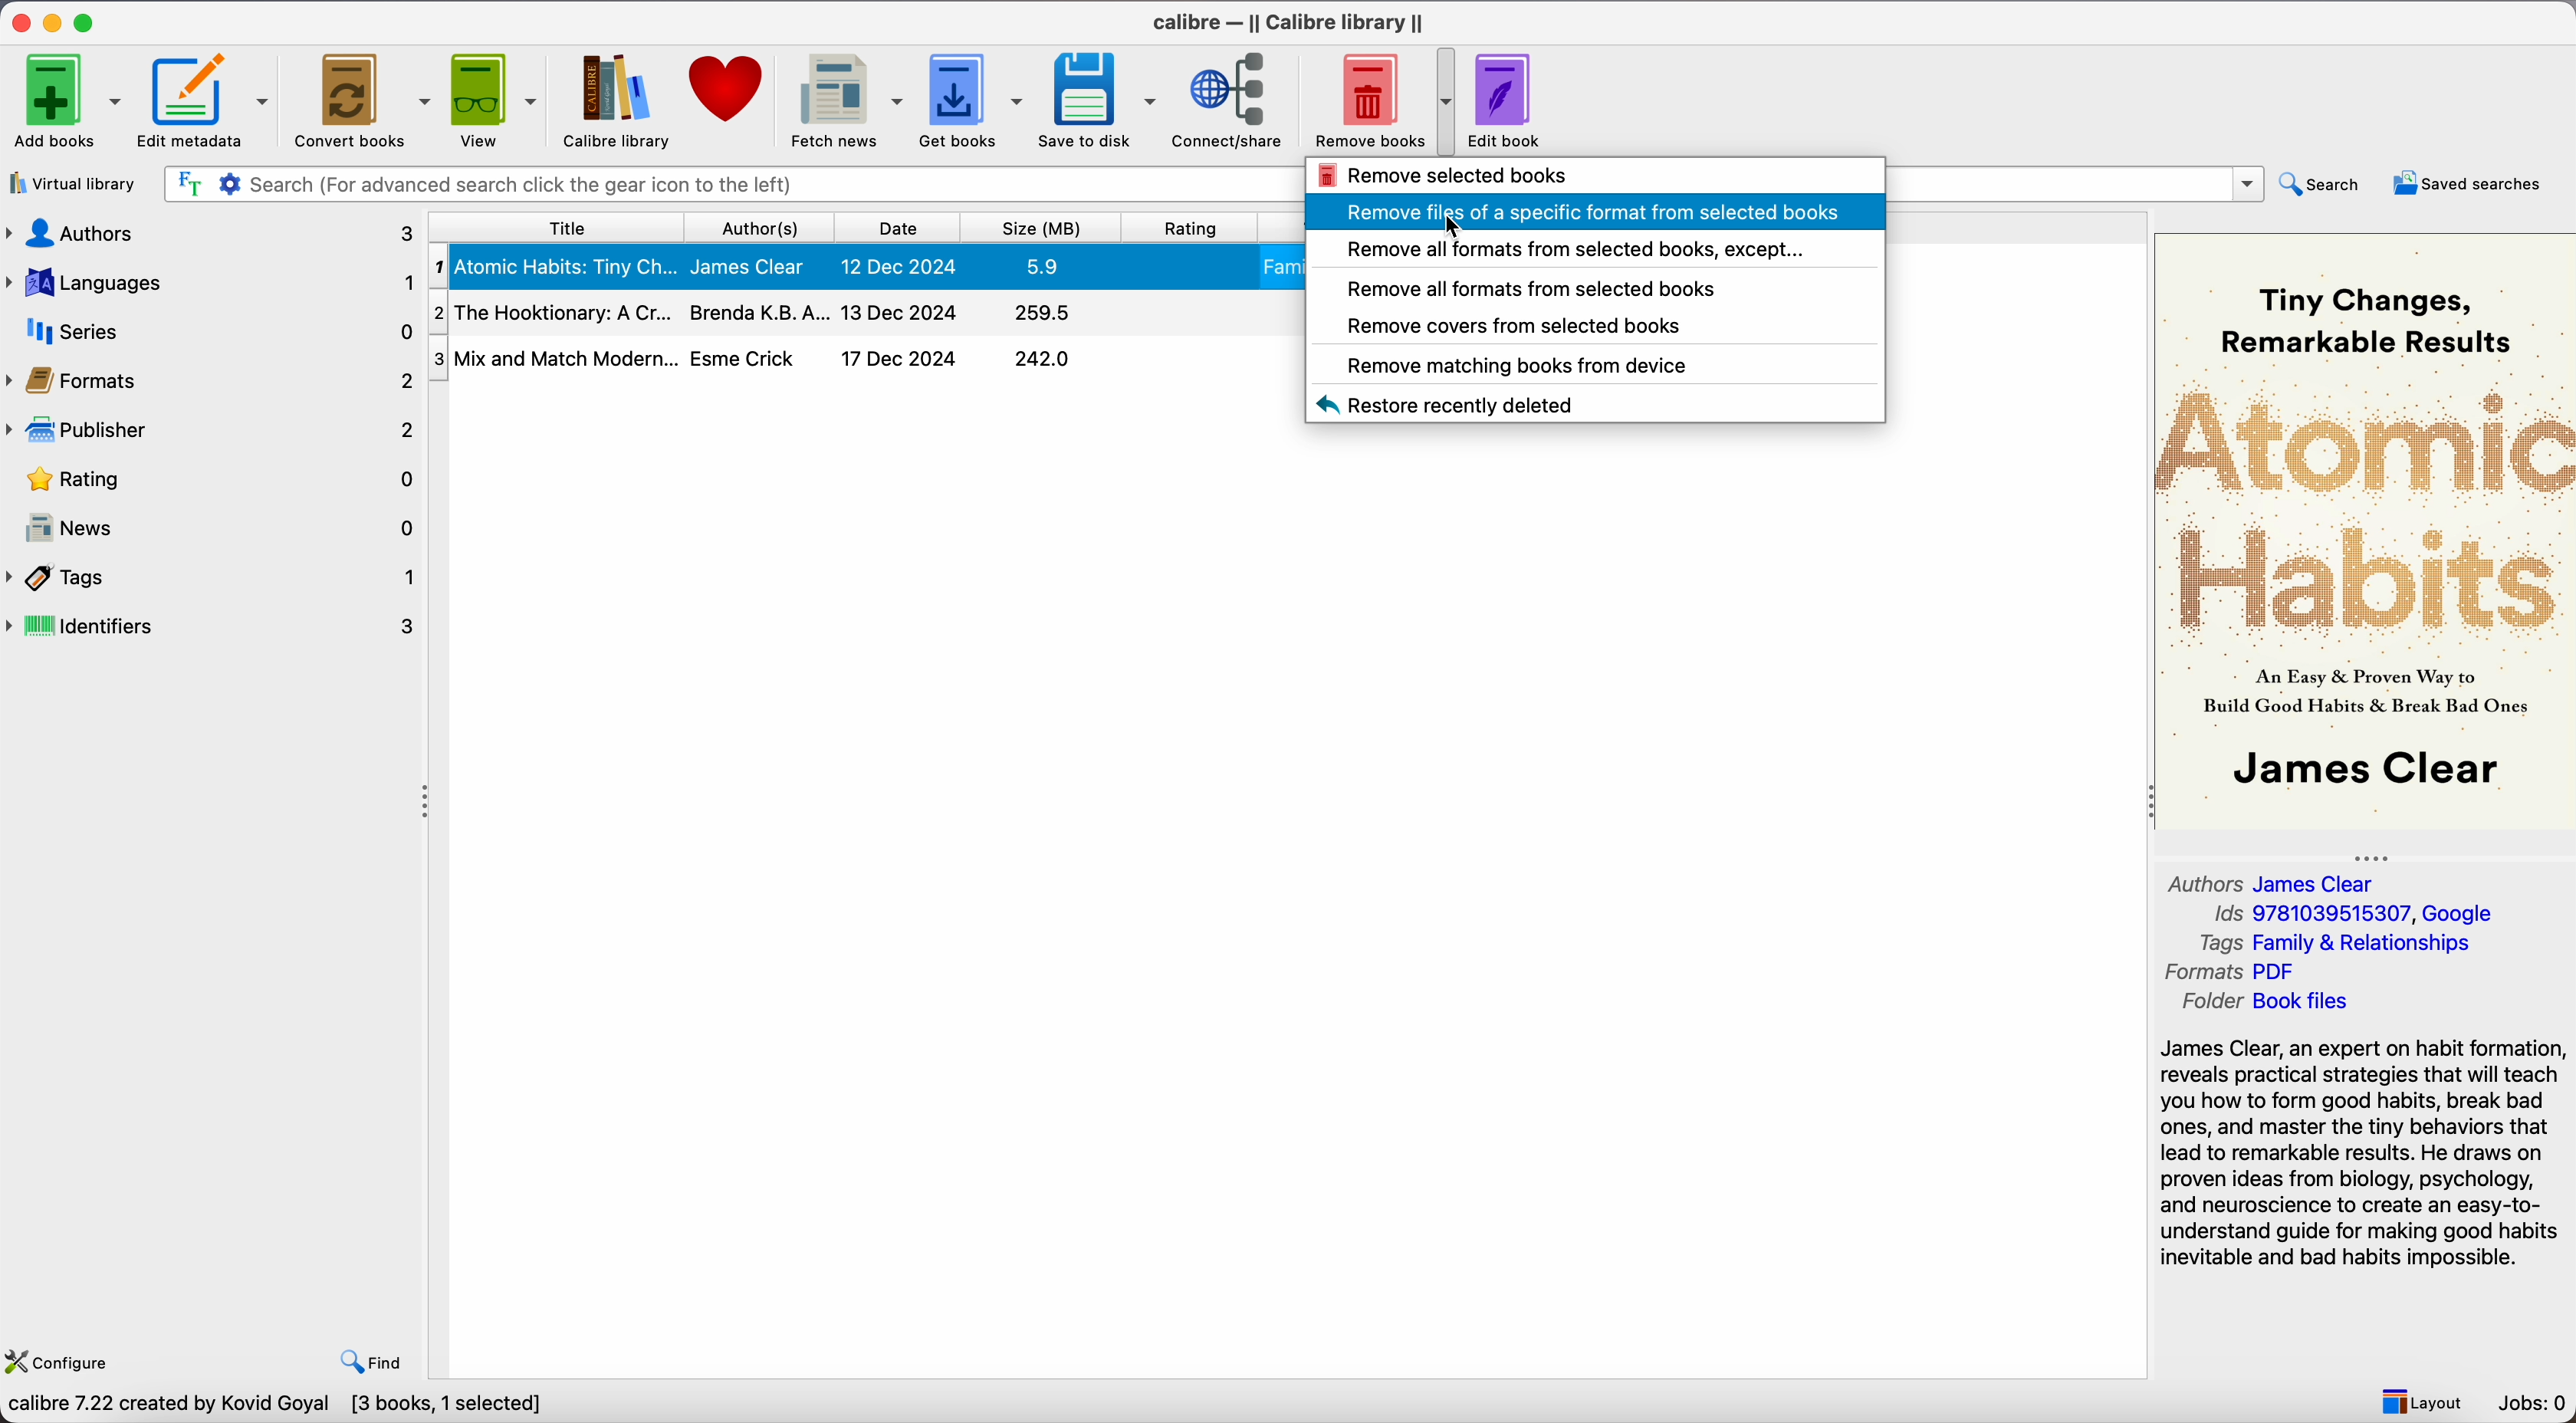  Describe the element at coordinates (211, 235) in the screenshot. I see `authors` at that location.